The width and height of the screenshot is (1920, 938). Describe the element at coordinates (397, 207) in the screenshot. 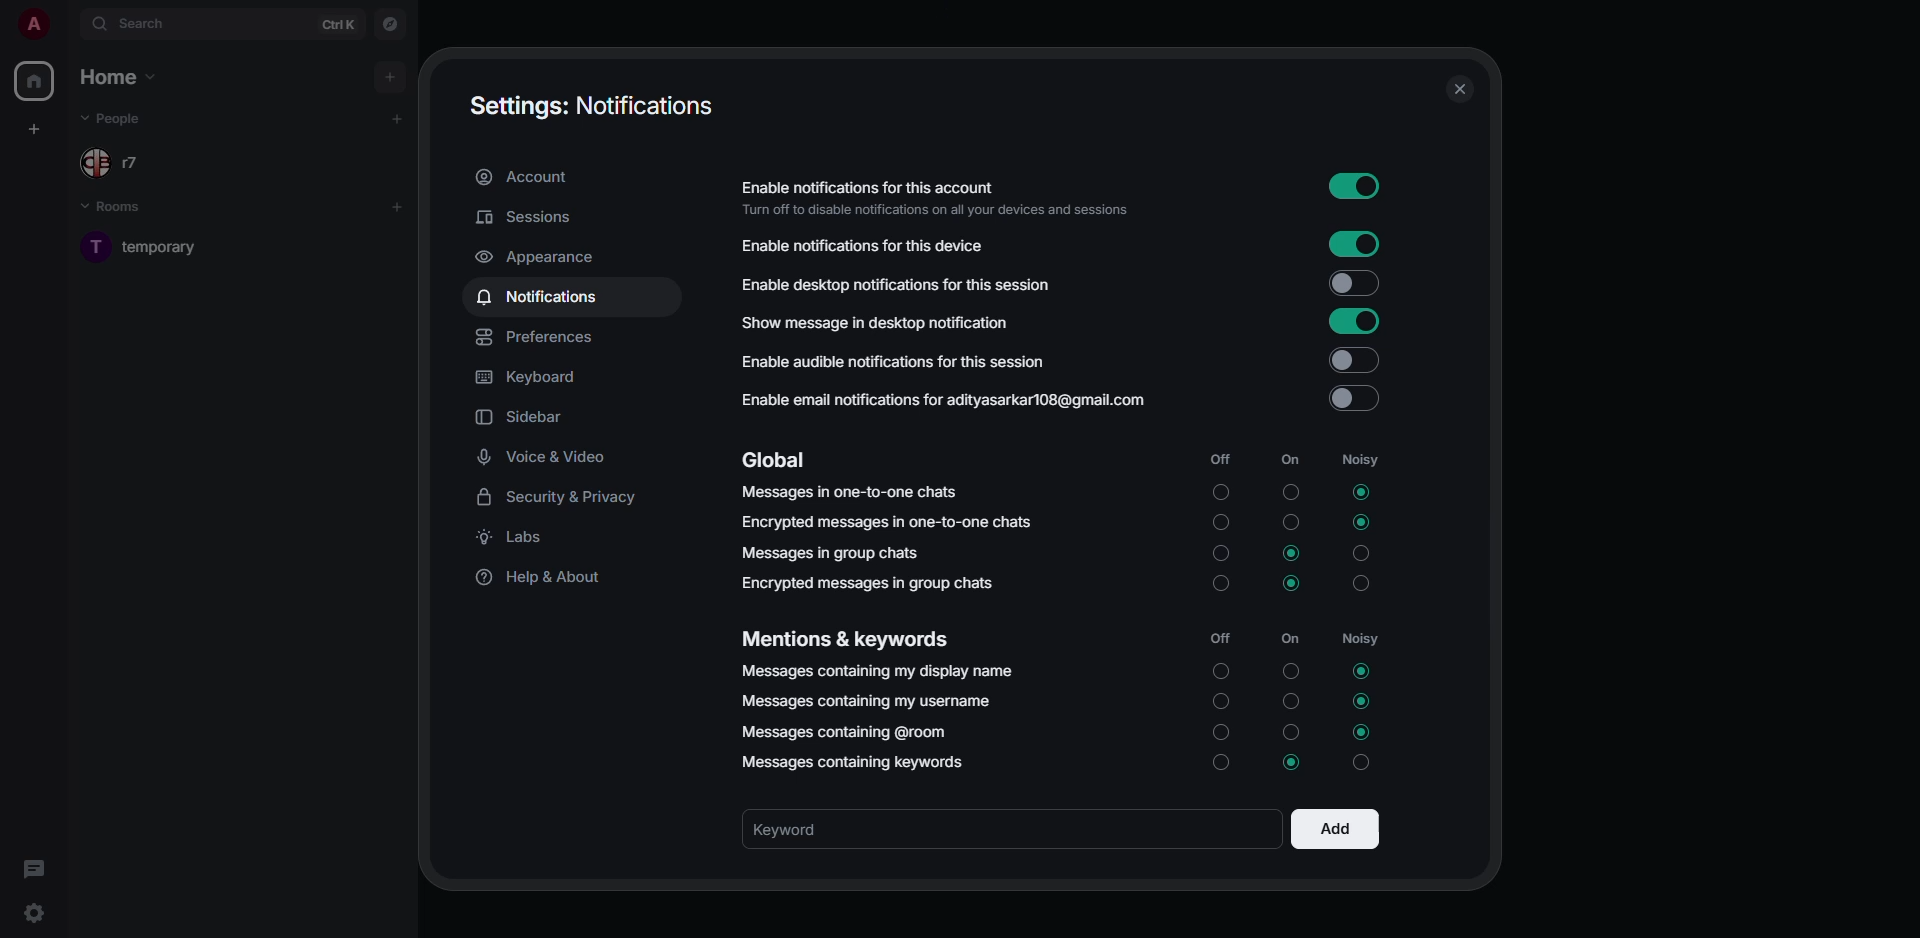

I see `add` at that location.